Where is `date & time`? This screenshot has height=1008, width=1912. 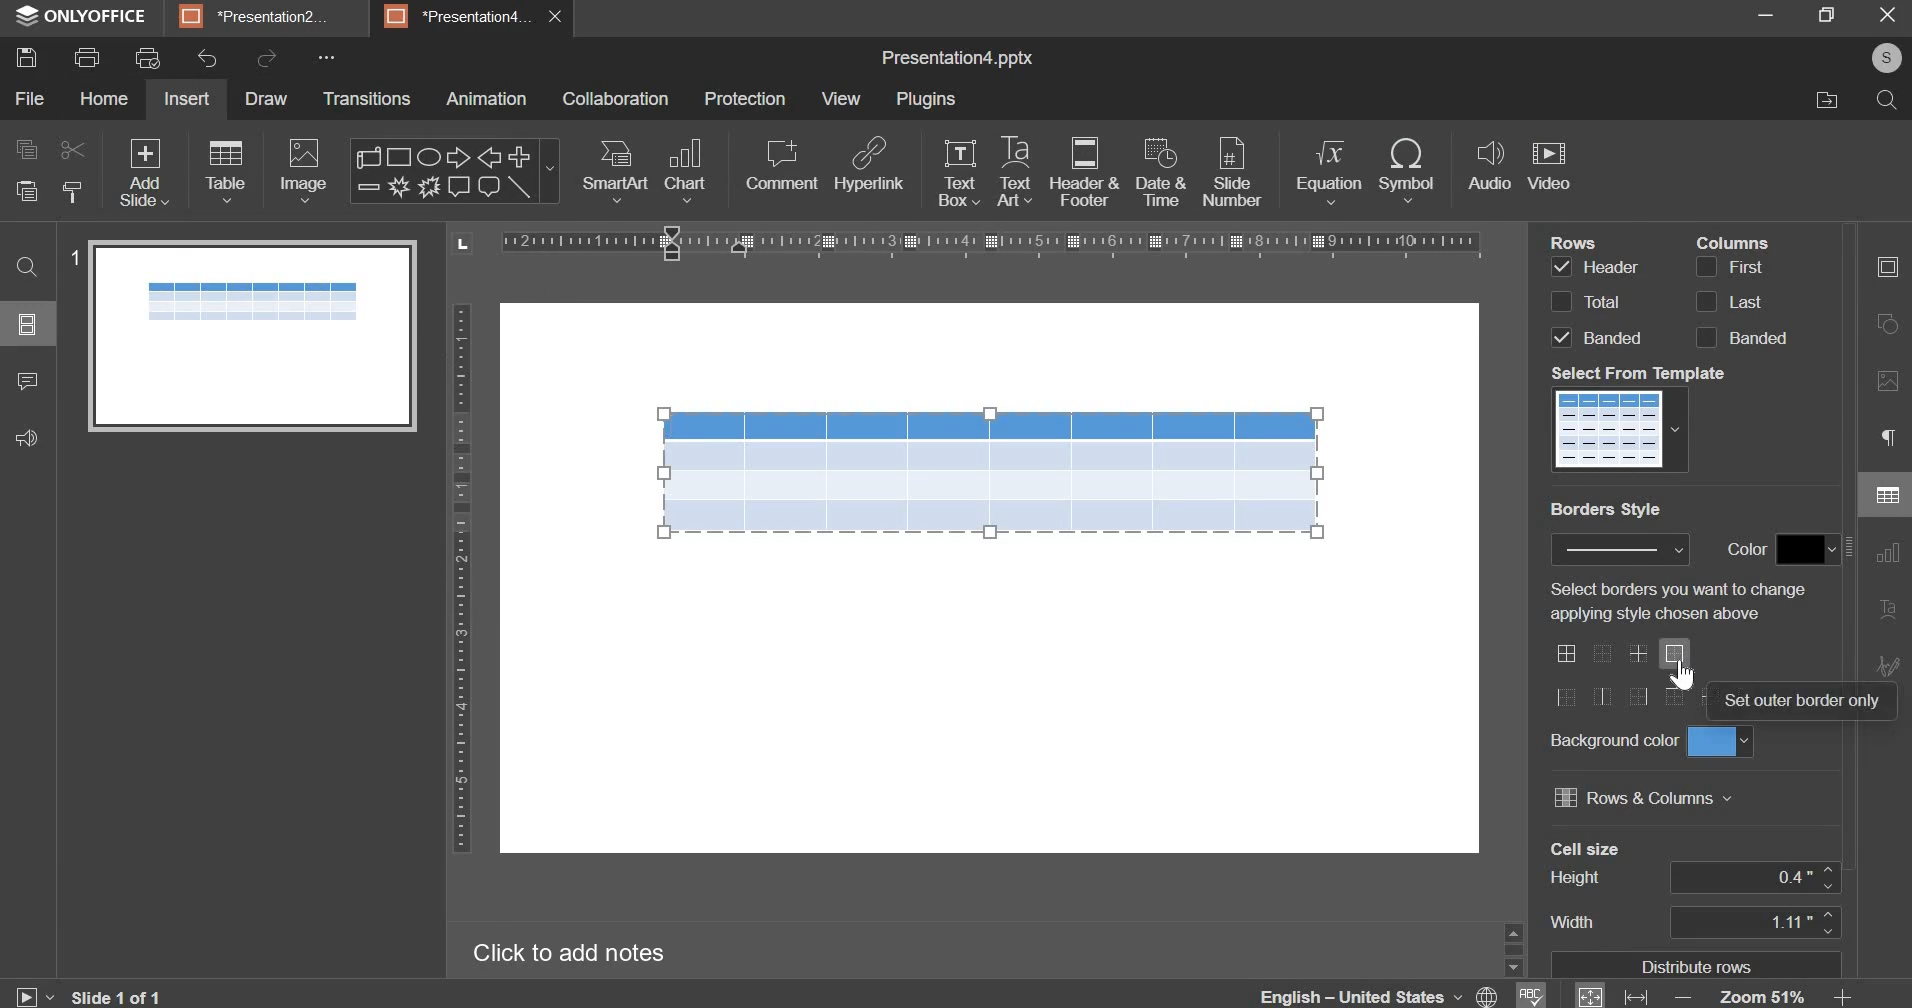 date & time is located at coordinates (1160, 171).